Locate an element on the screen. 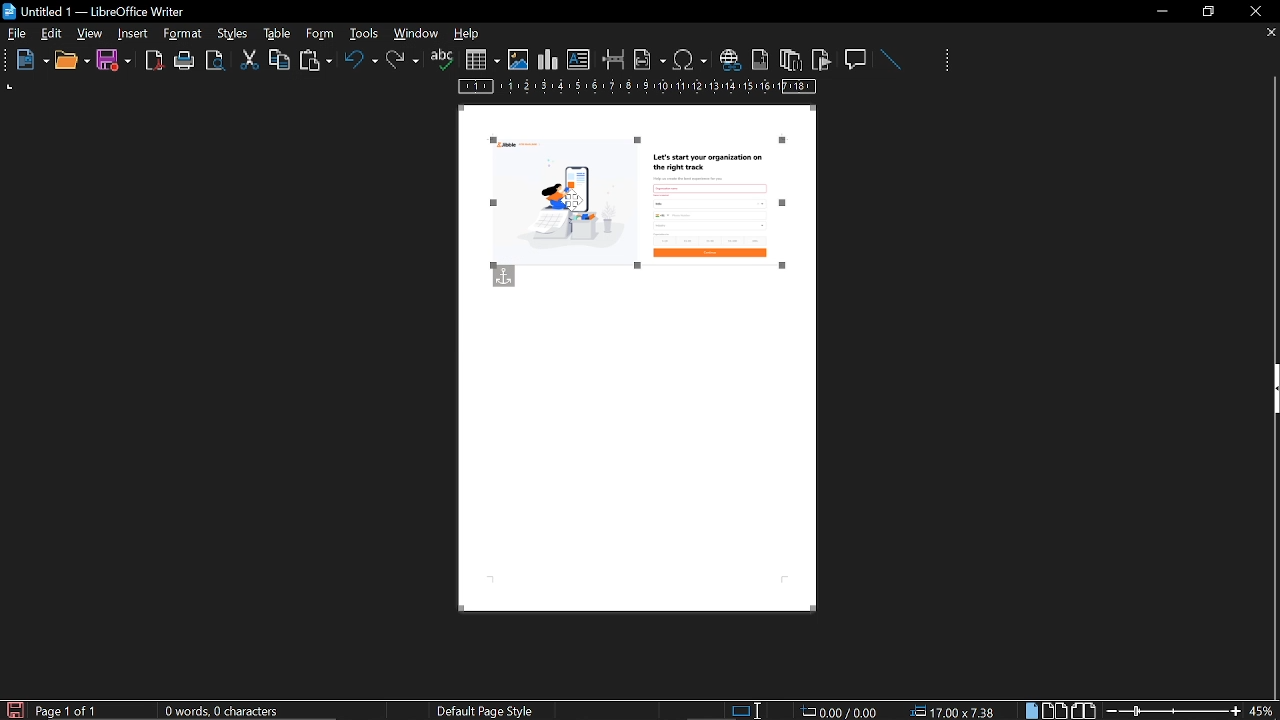 The width and height of the screenshot is (1280, 720). side bar menu is located at coordinates (1272, 389).